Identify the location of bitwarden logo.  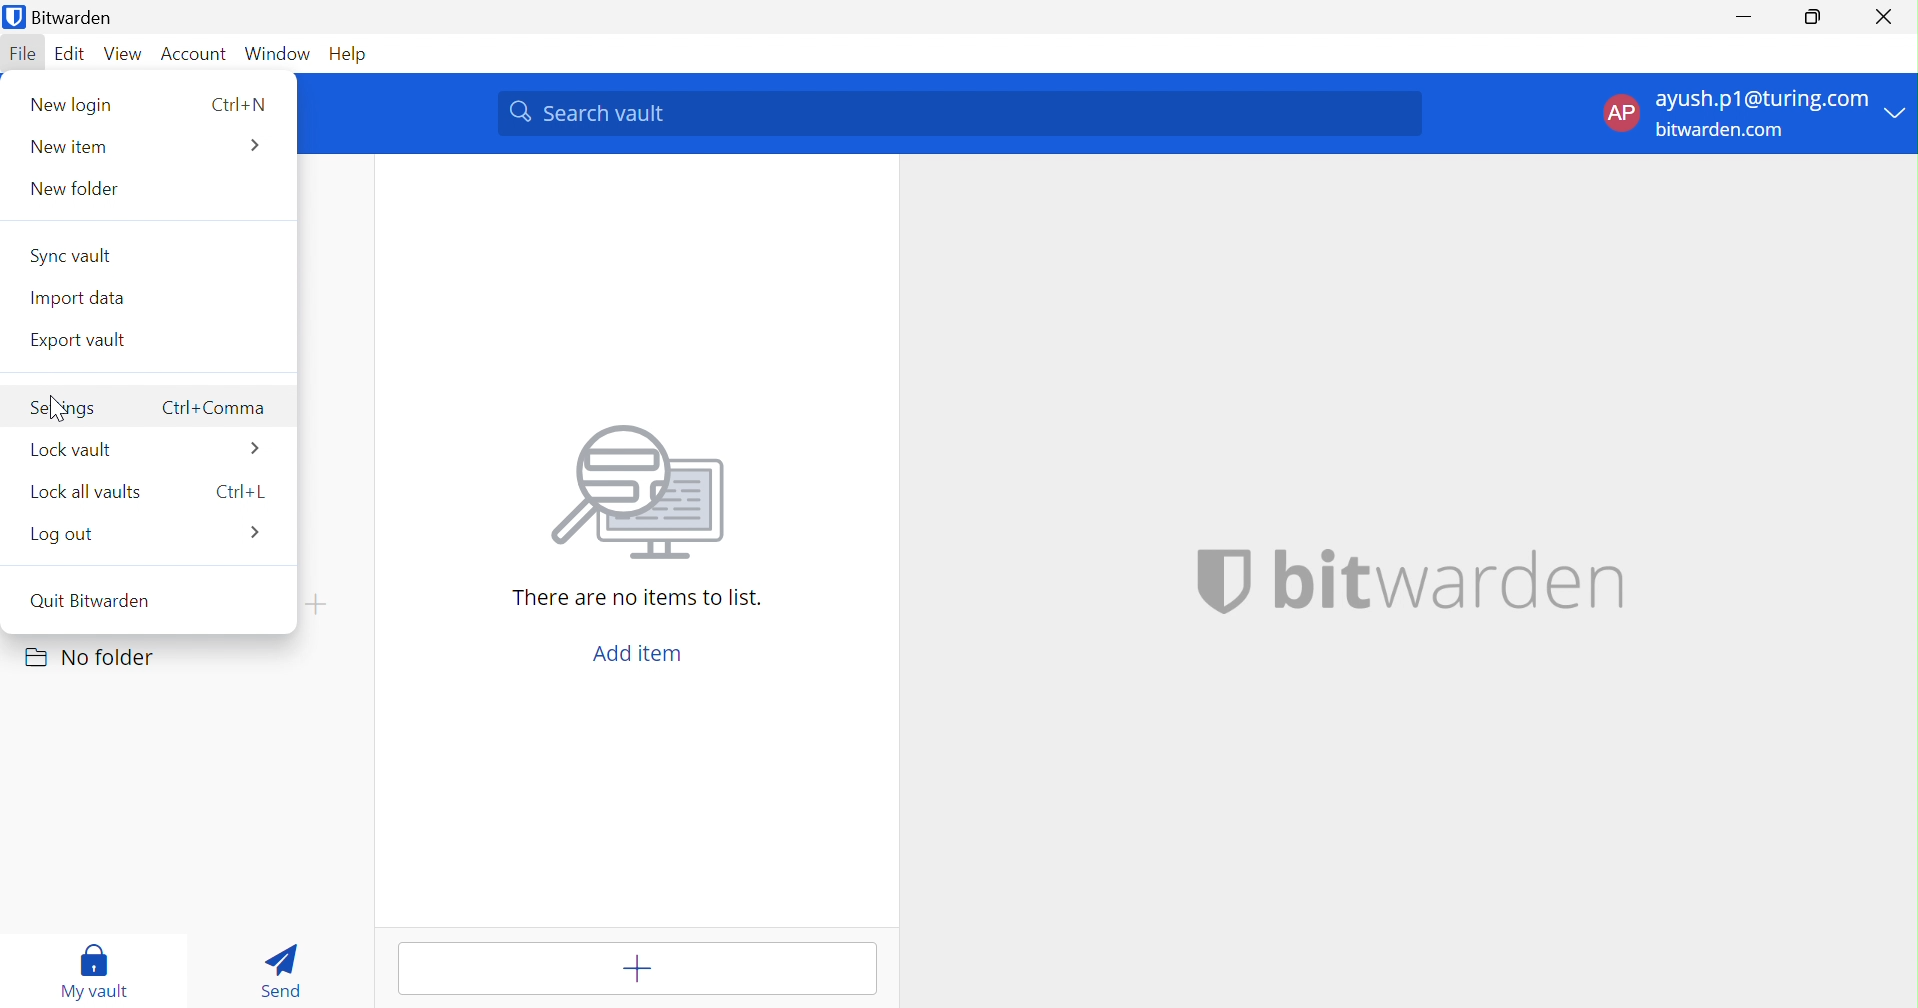
(1223, 579).